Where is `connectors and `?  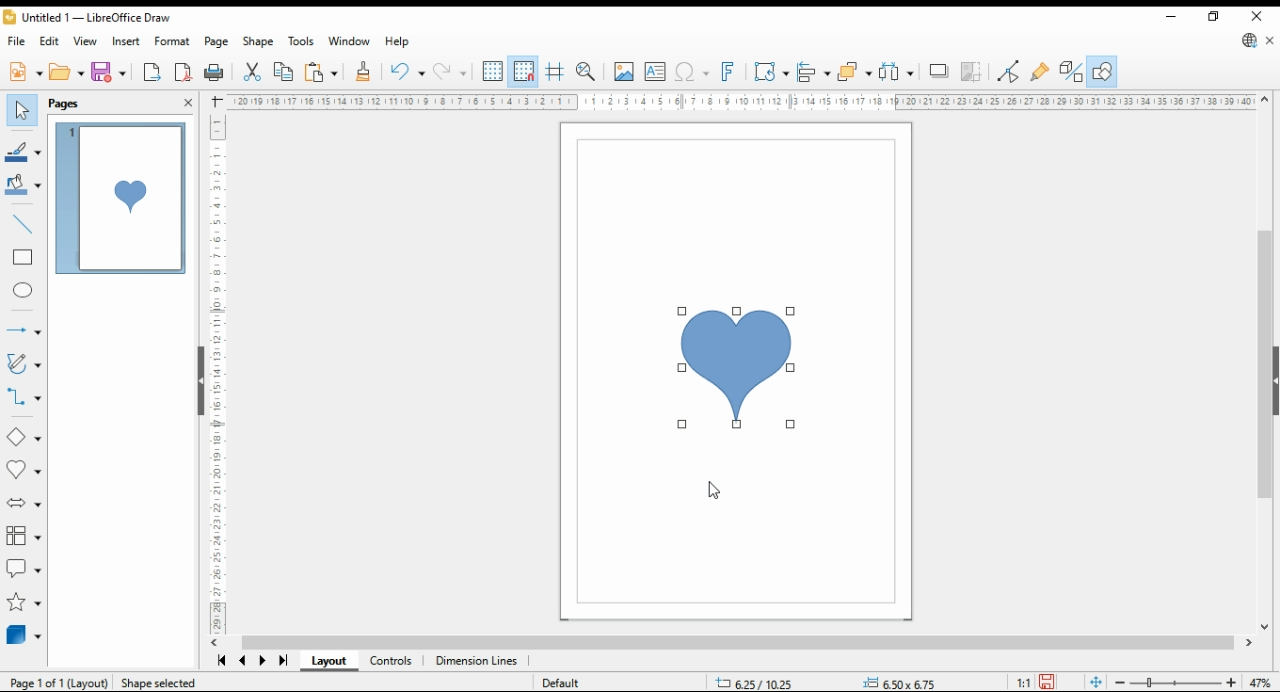 connectors and  is located at coordinates (23, 399).